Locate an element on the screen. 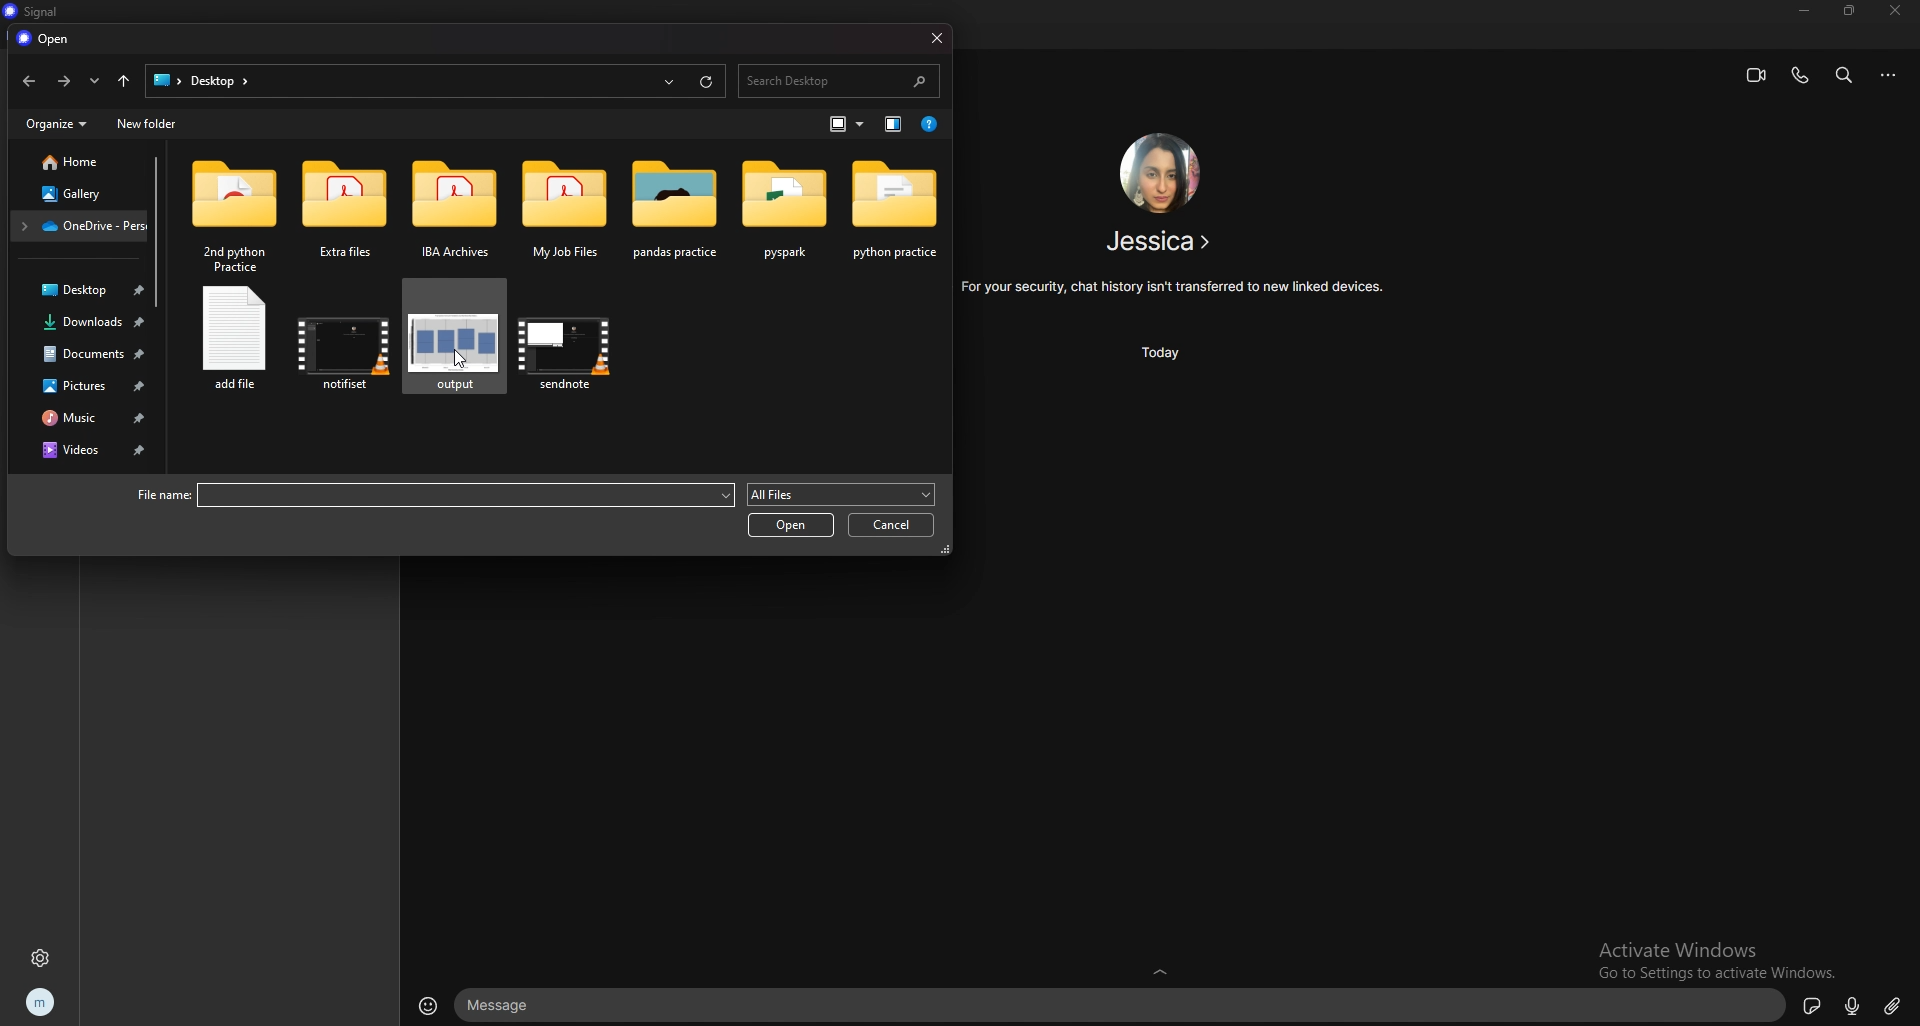  voice type is located at coordinates (1853, 1005).